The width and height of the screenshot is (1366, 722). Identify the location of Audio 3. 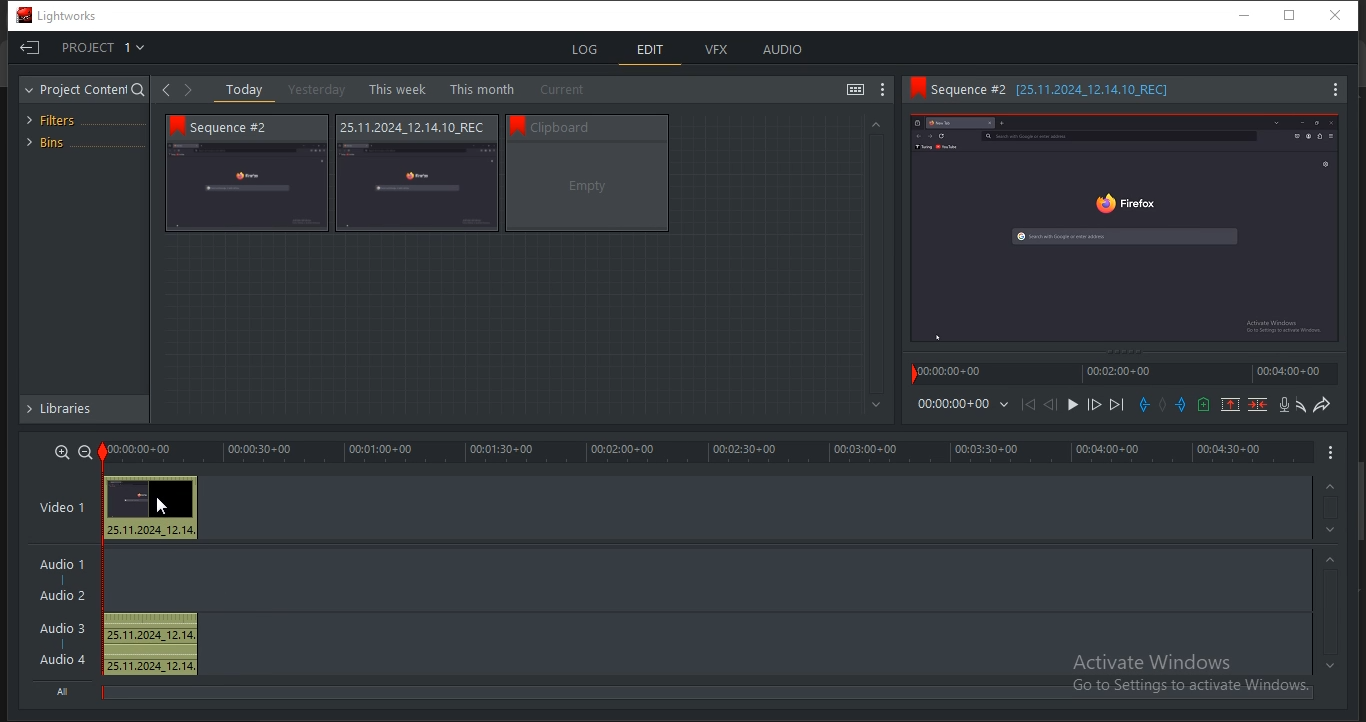
(61, 629).